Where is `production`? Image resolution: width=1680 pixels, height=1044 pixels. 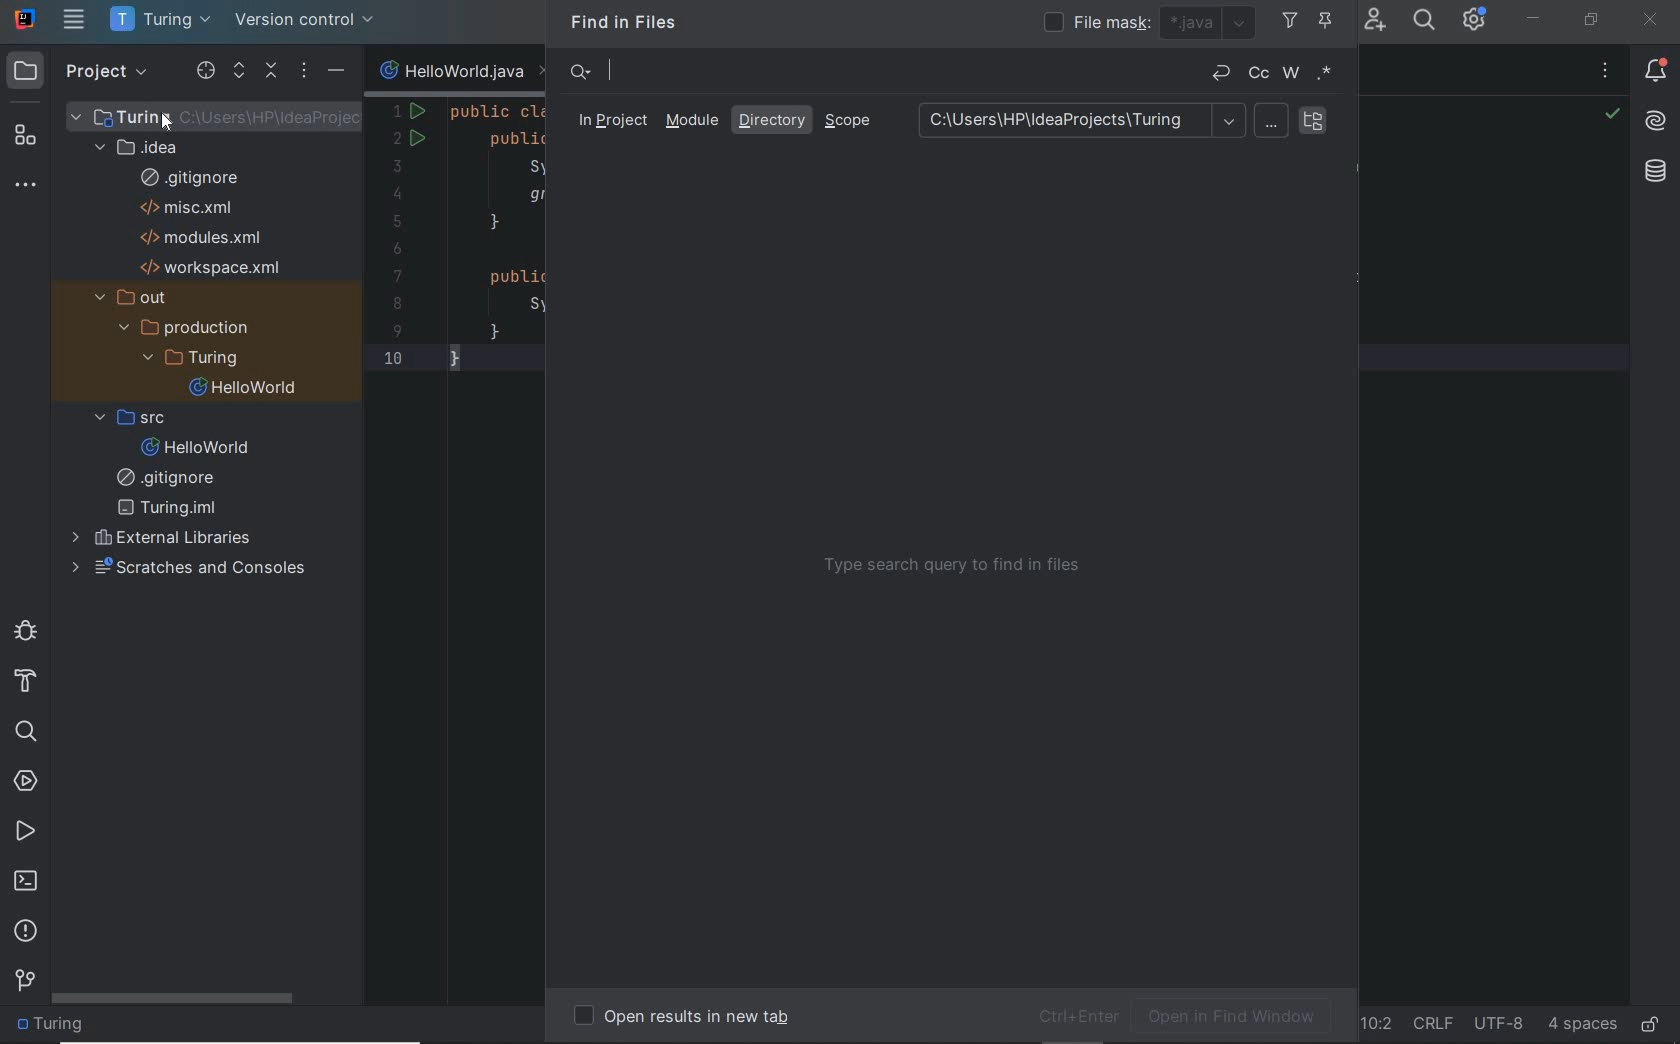
production is located at coordinates (191, 329).